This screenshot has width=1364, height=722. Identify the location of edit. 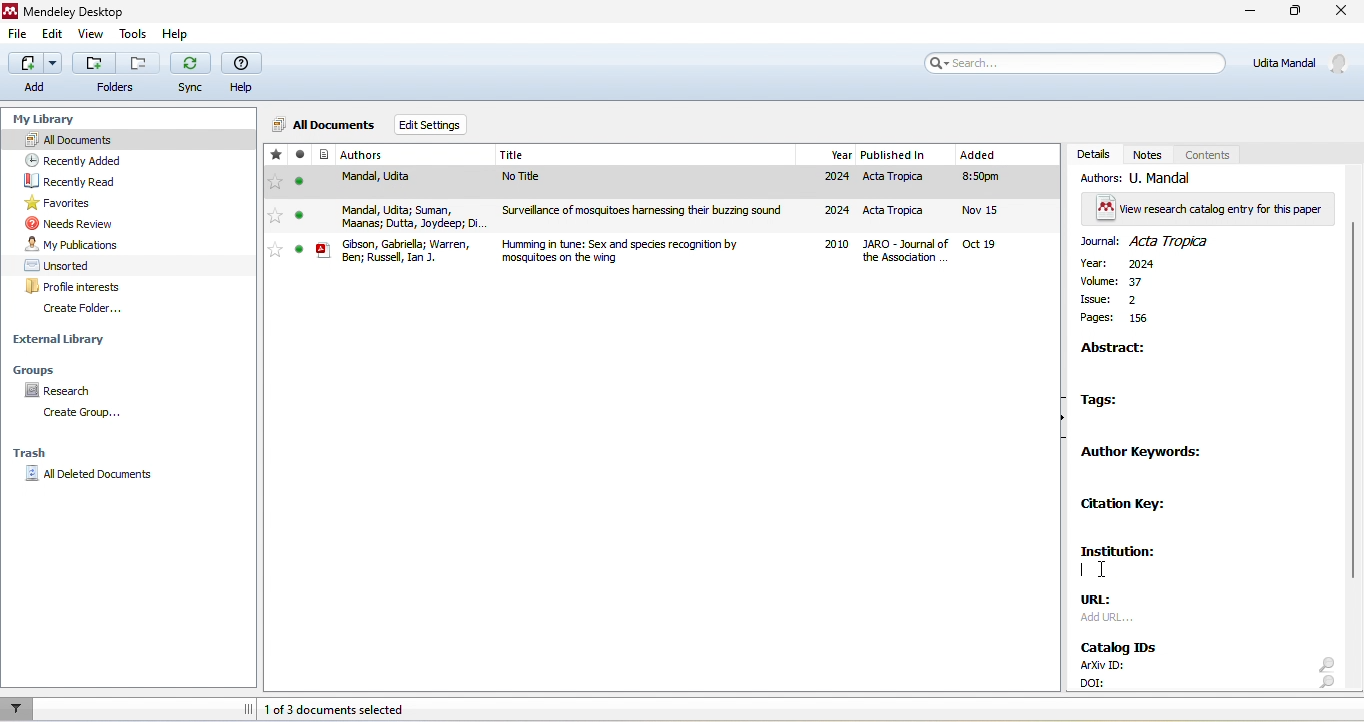
(54, 35).